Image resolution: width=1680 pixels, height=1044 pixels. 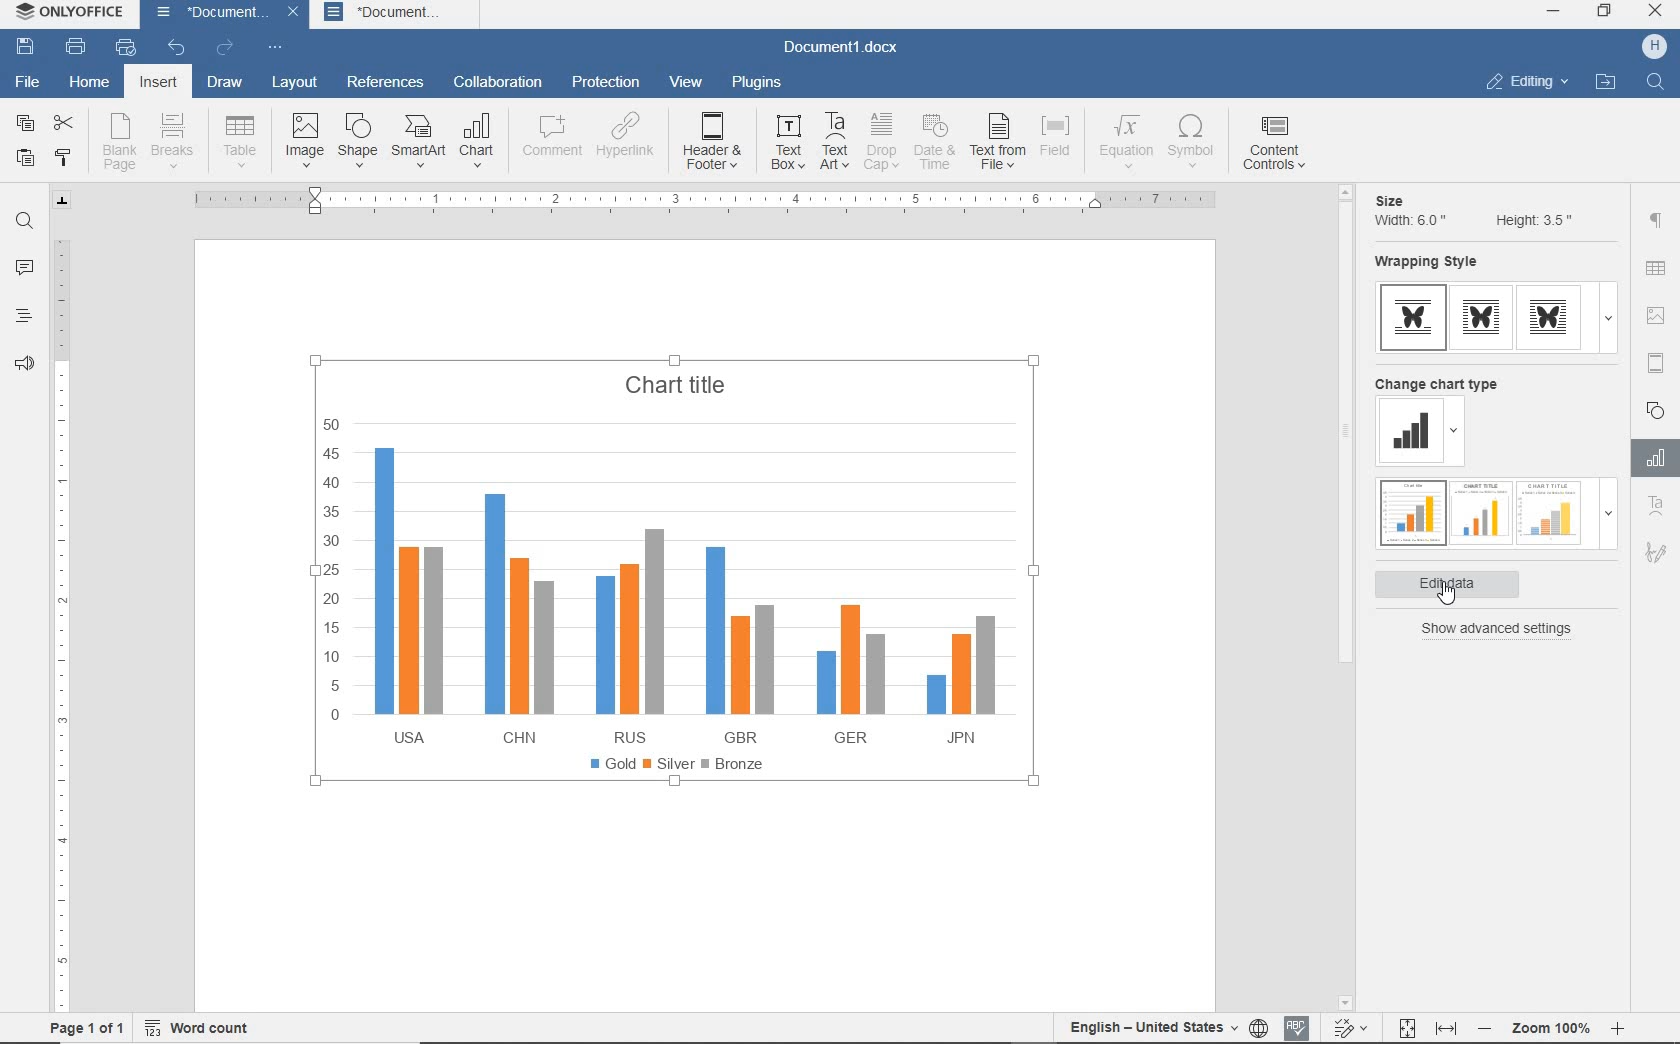 I want to click on wrapping style, so click(x=1432, y=263).